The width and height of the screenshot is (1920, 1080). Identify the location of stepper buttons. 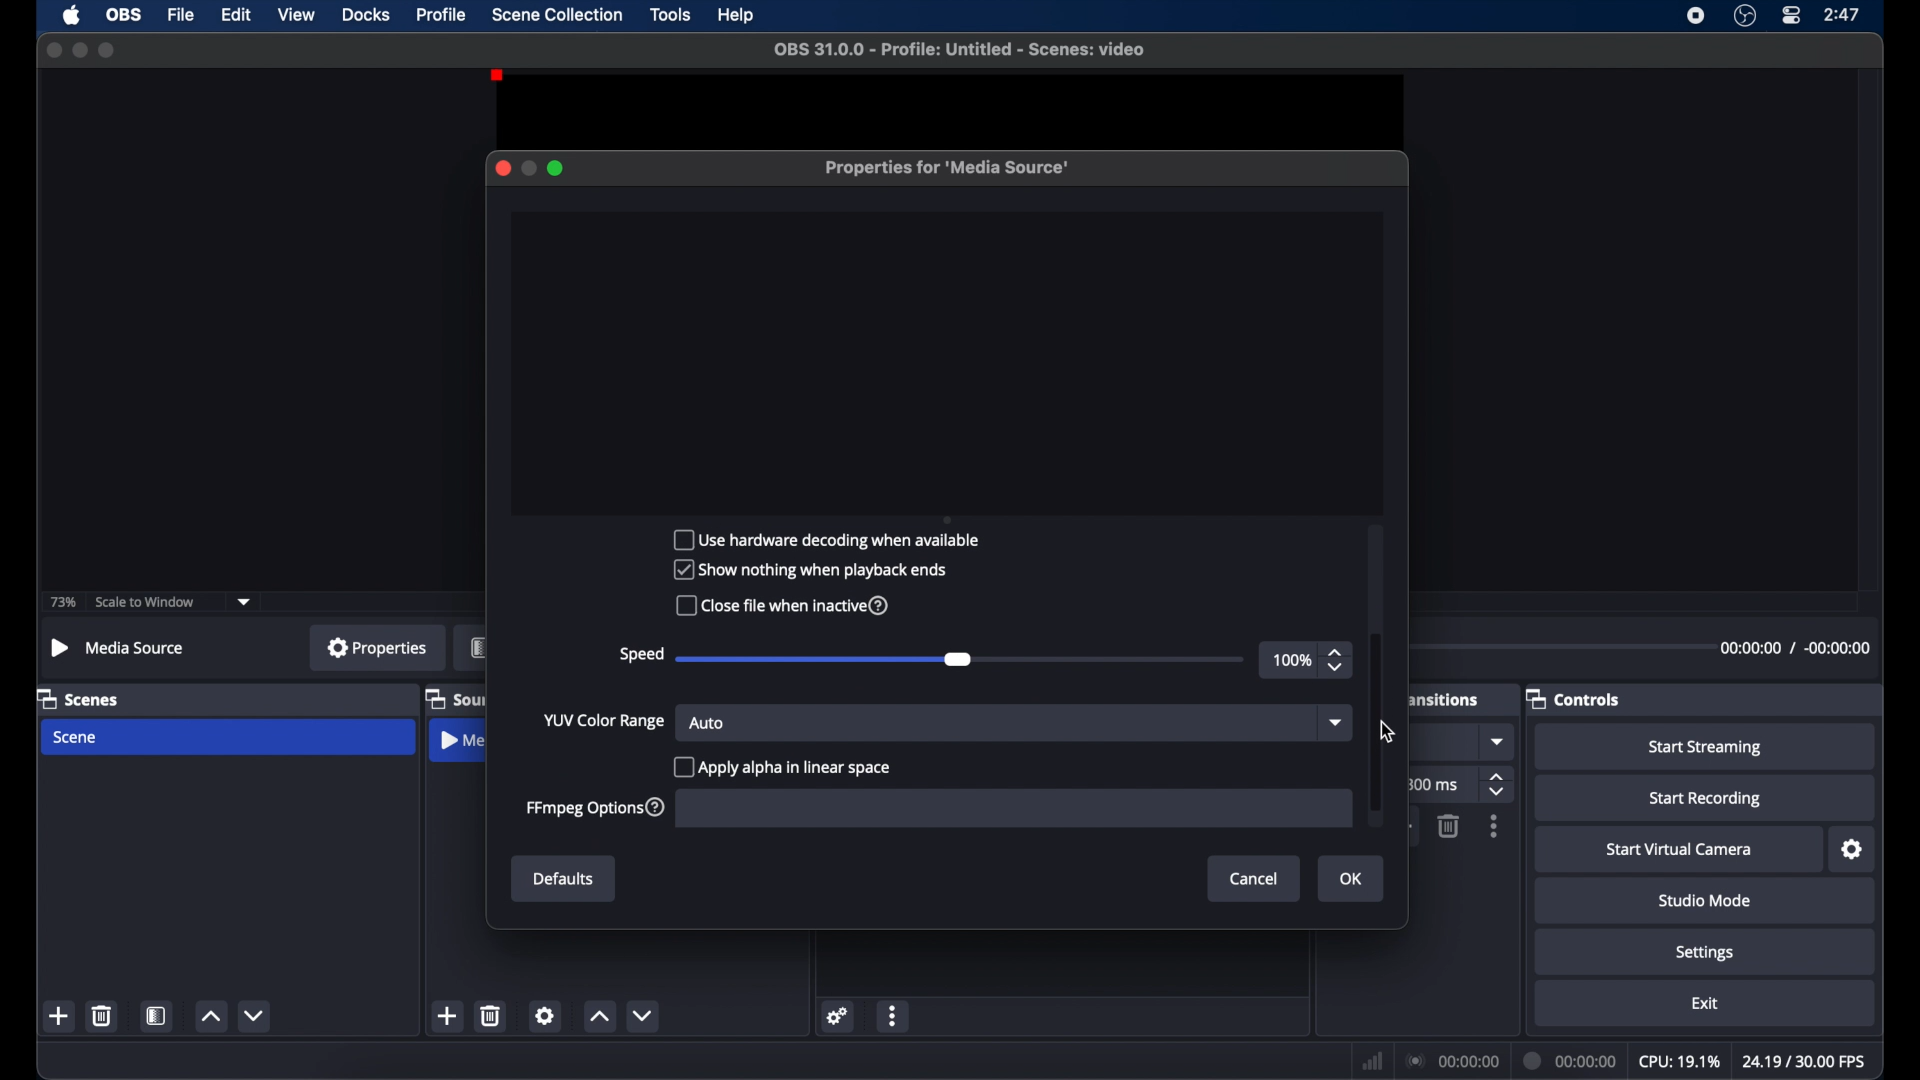
(1499, 784).